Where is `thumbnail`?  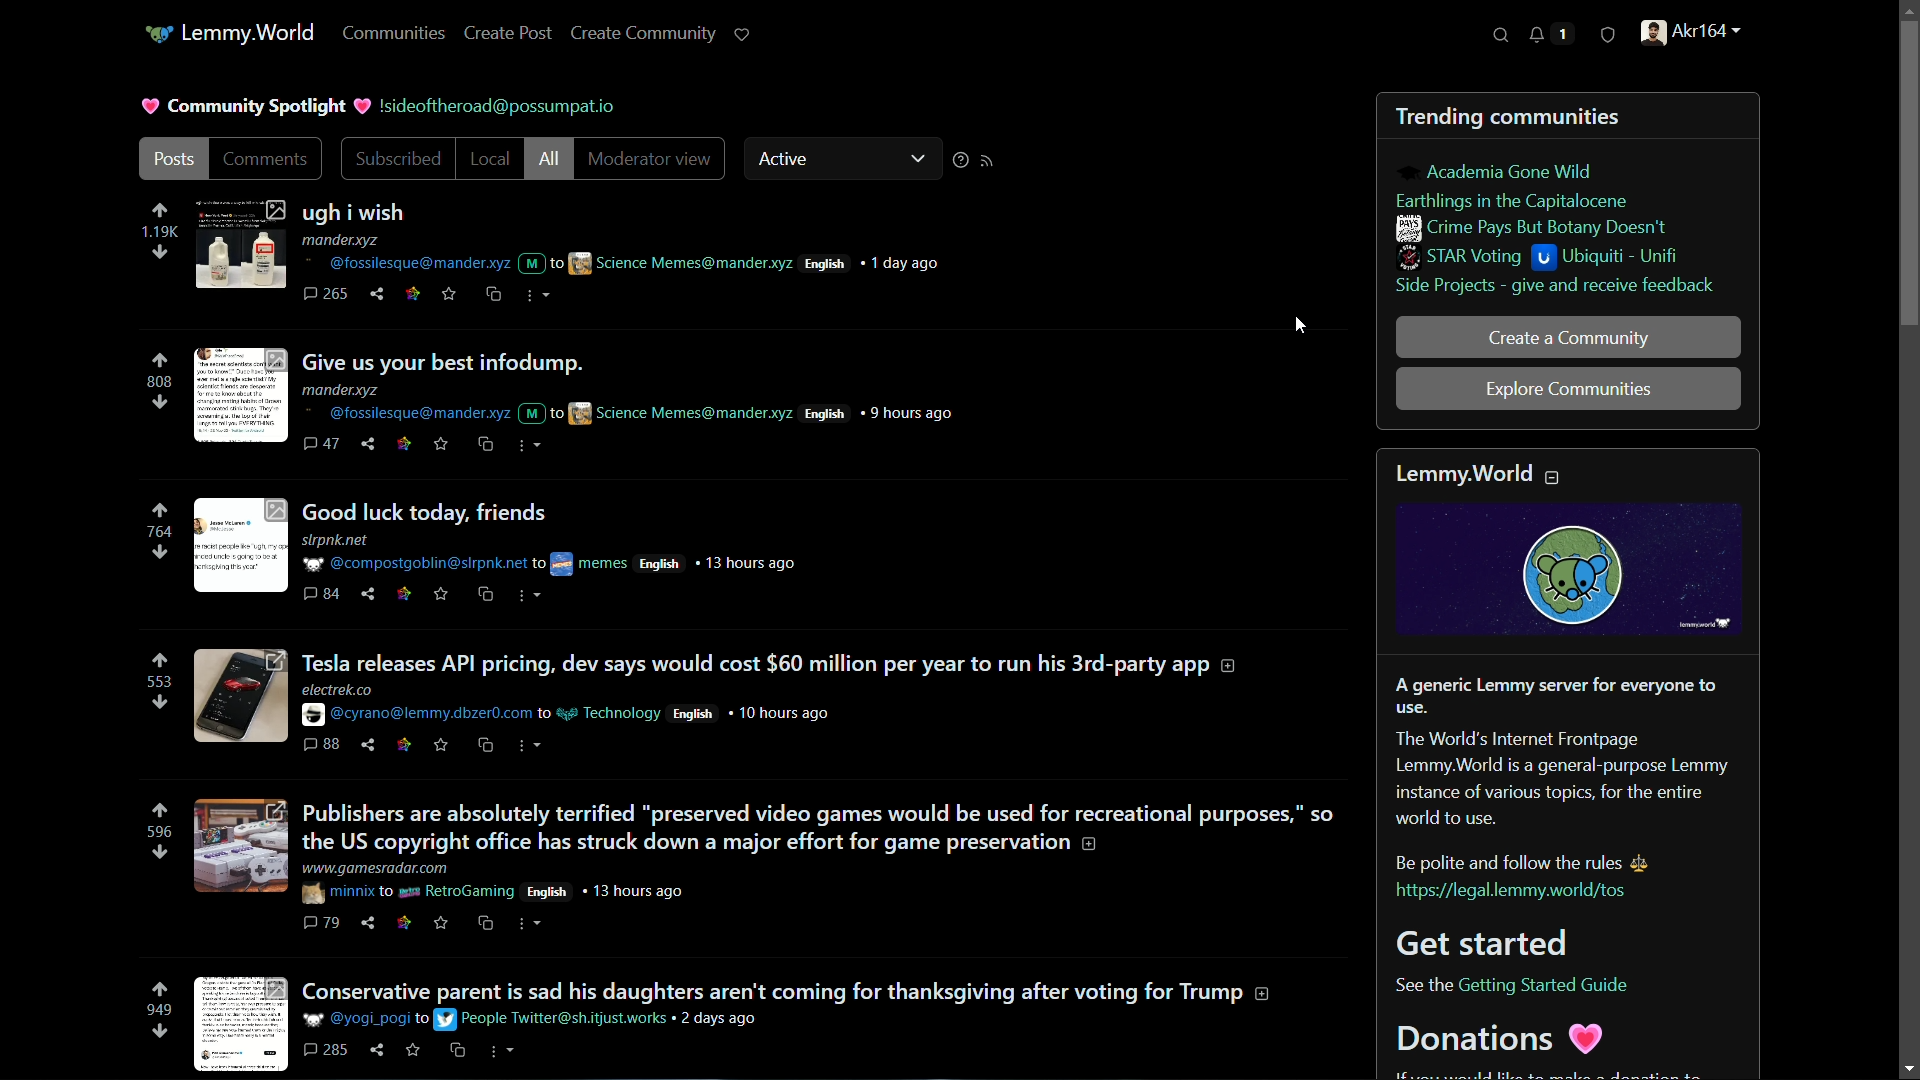
thumbnail is located at coordinates (236, 1024).